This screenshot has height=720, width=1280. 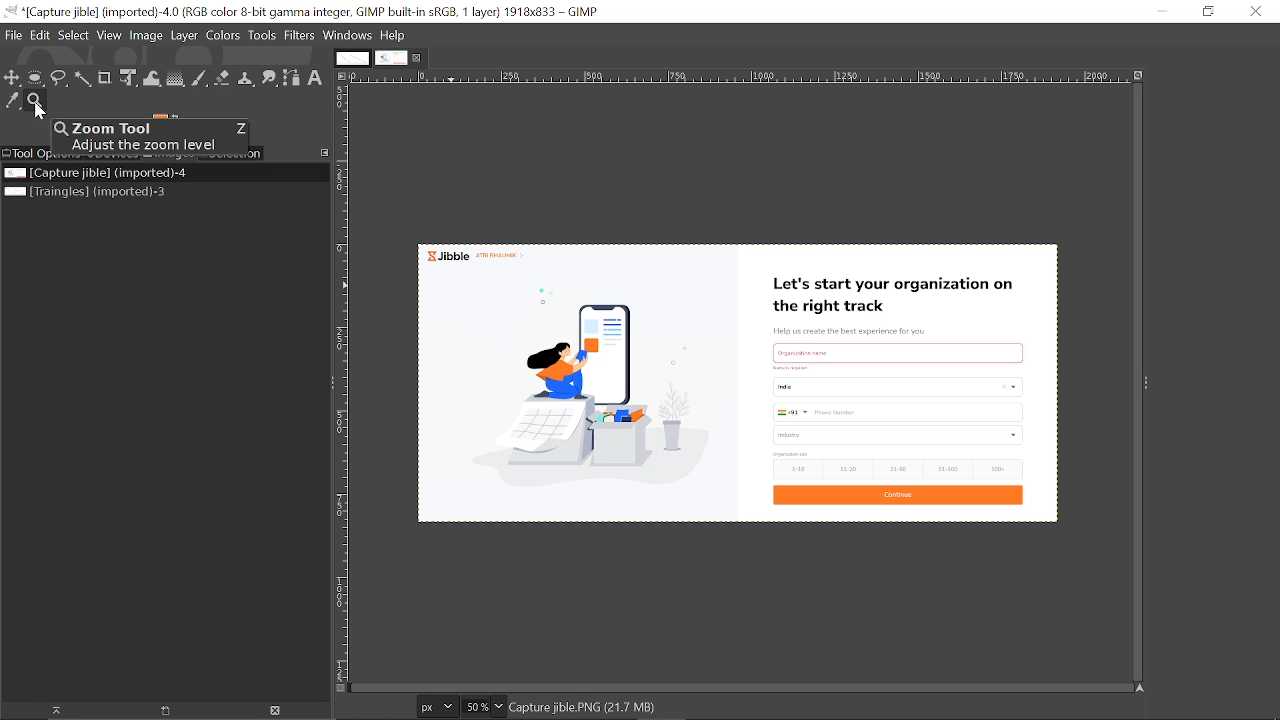 What do you see at coordinates (1139, 75) in the screenshot?
I see `Zoom image when window size changes` at bounding box center [1139, 75].